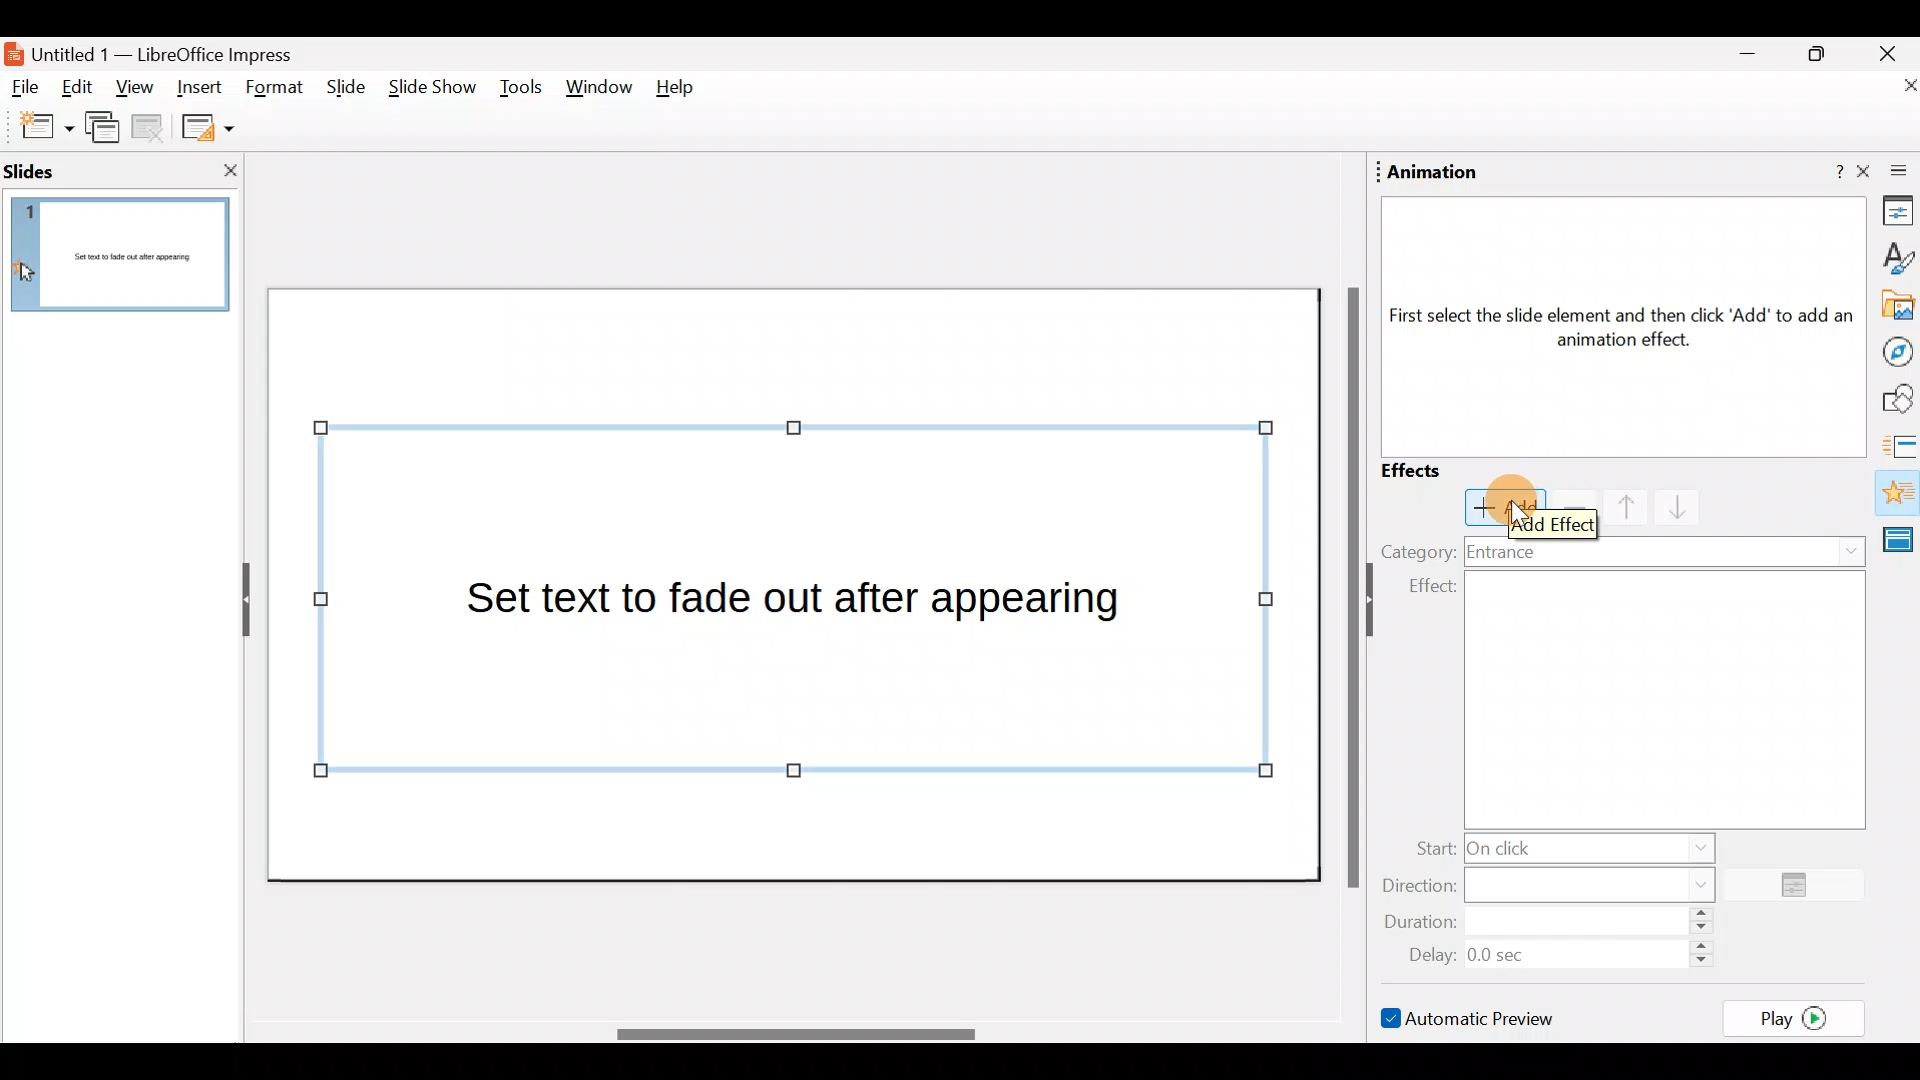 Image resolution: width=1920 pixels, height=1080 pixels. Describe the element at coordinates (1895, 399) in the screenshot. I see `Shapes` at that location.